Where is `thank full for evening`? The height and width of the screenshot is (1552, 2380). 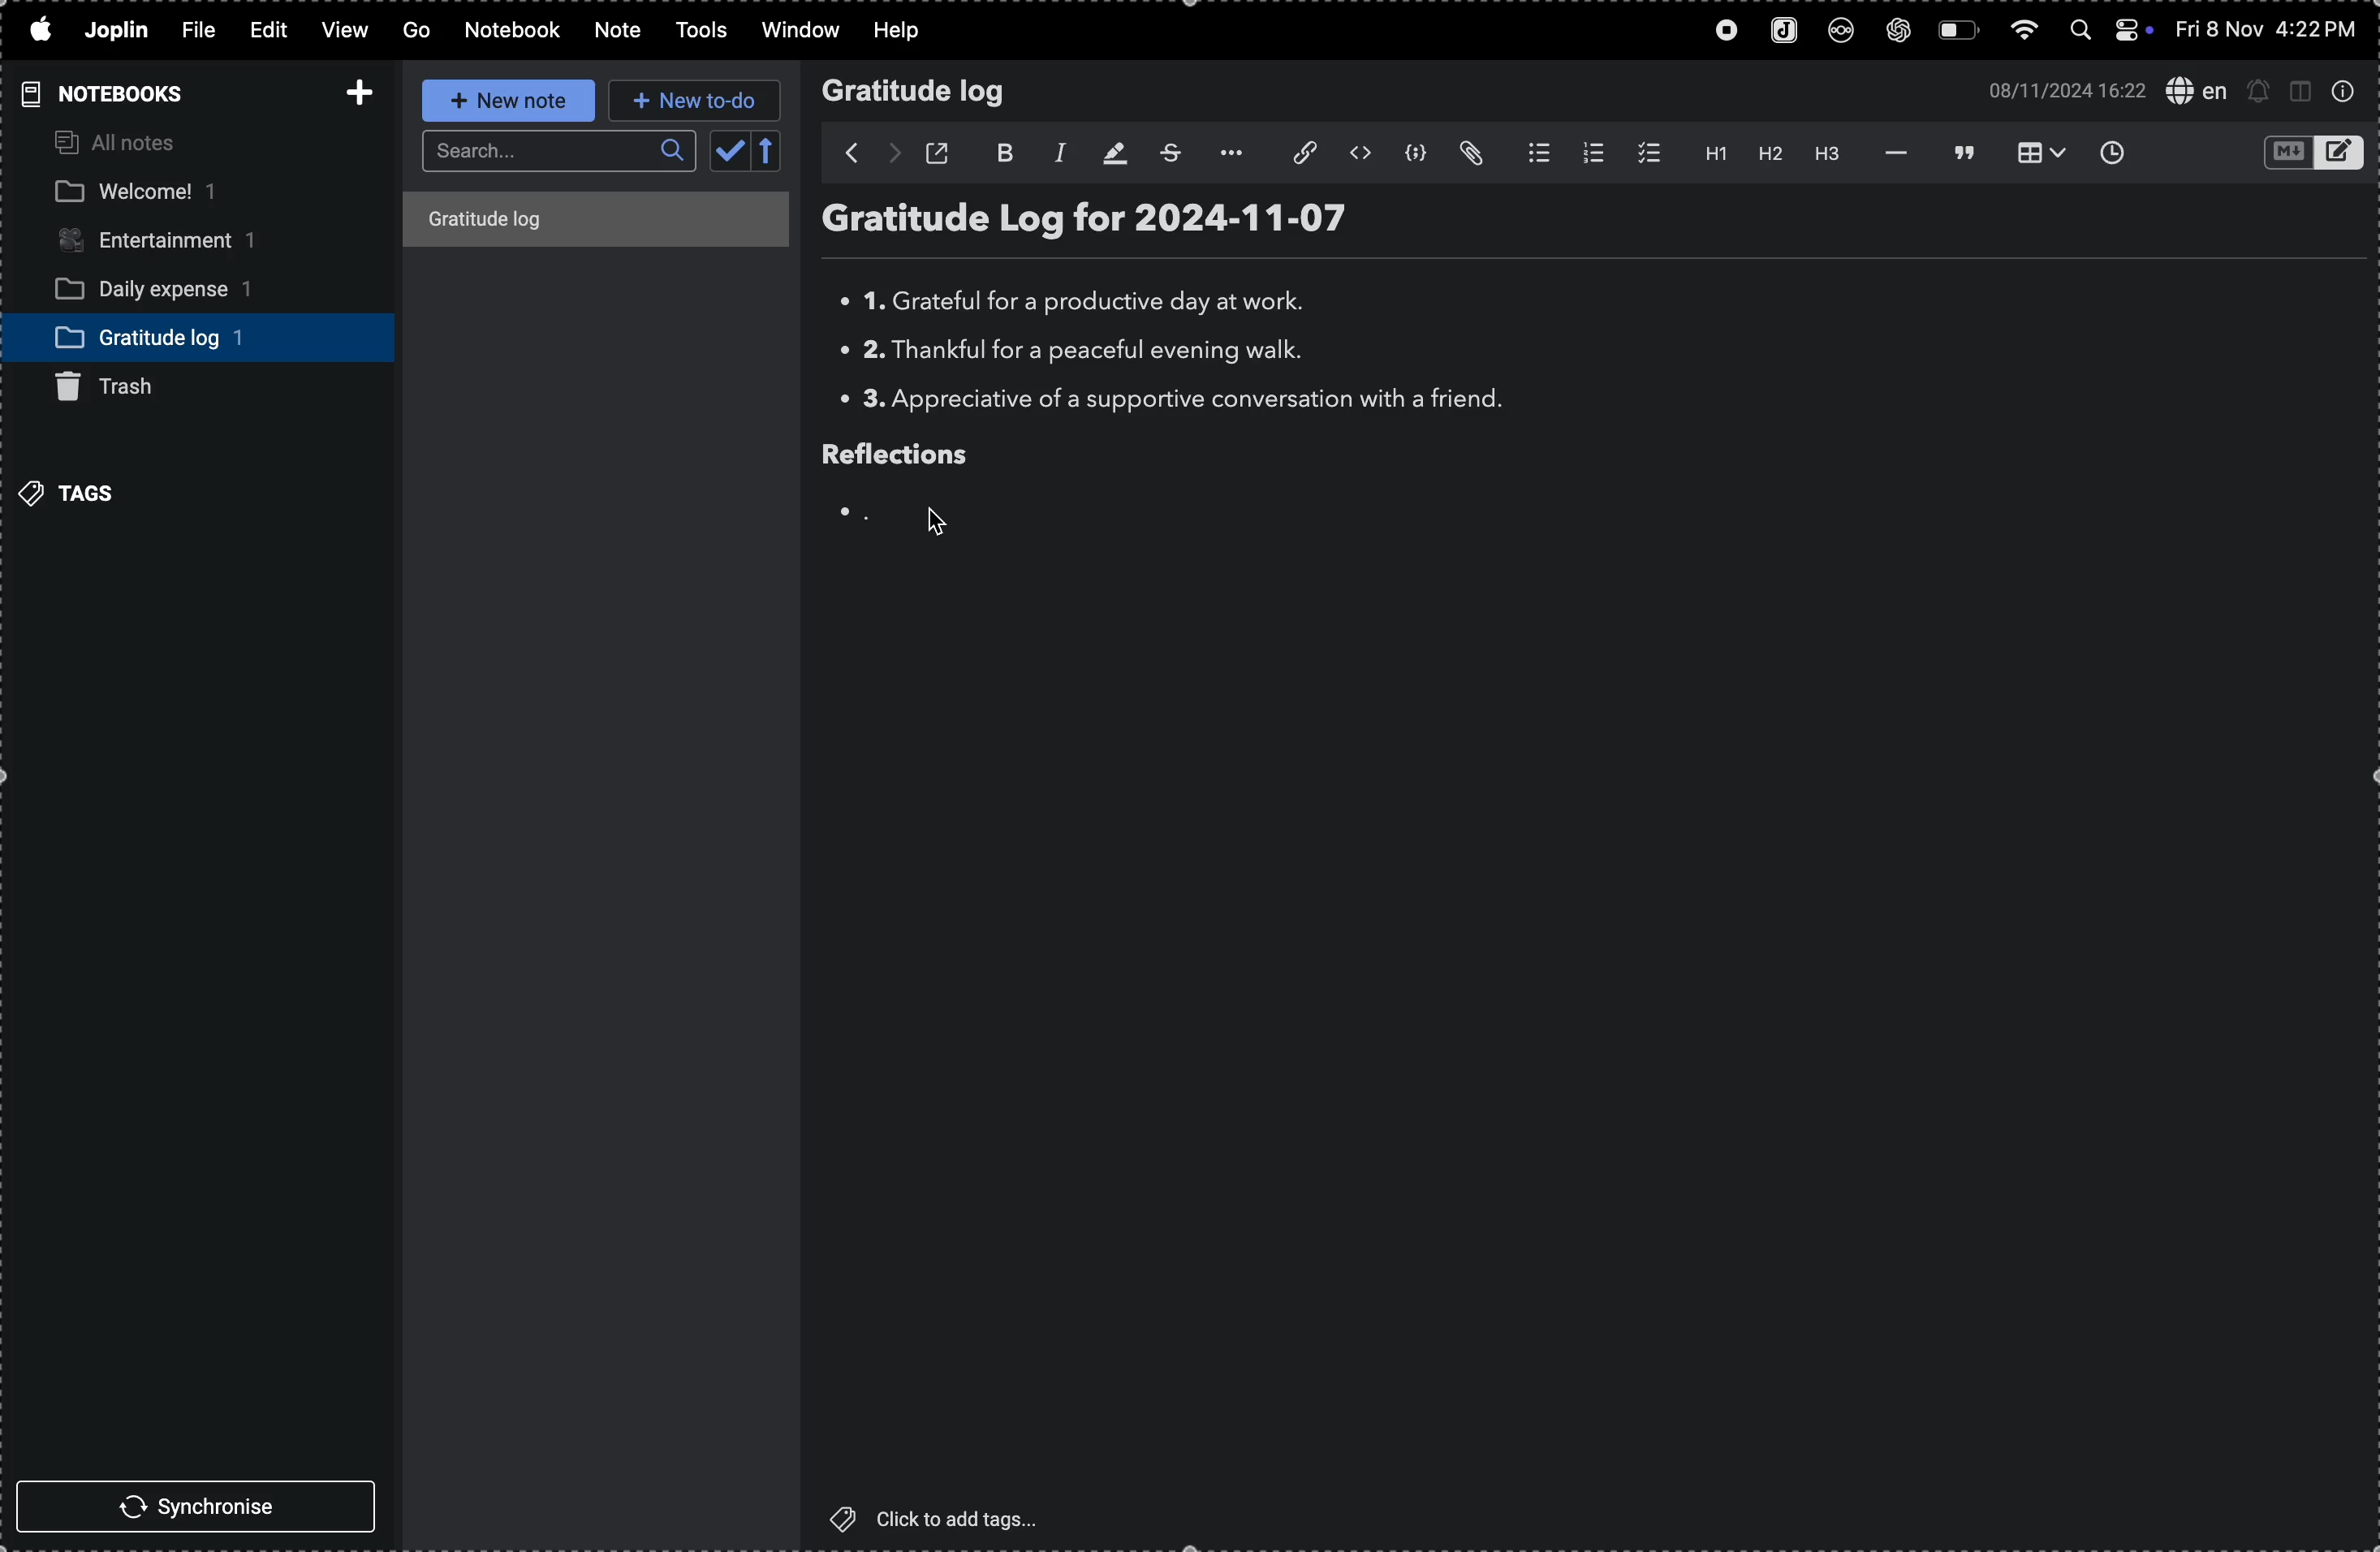 thank full for evening is located at coordinates (1070, 355).